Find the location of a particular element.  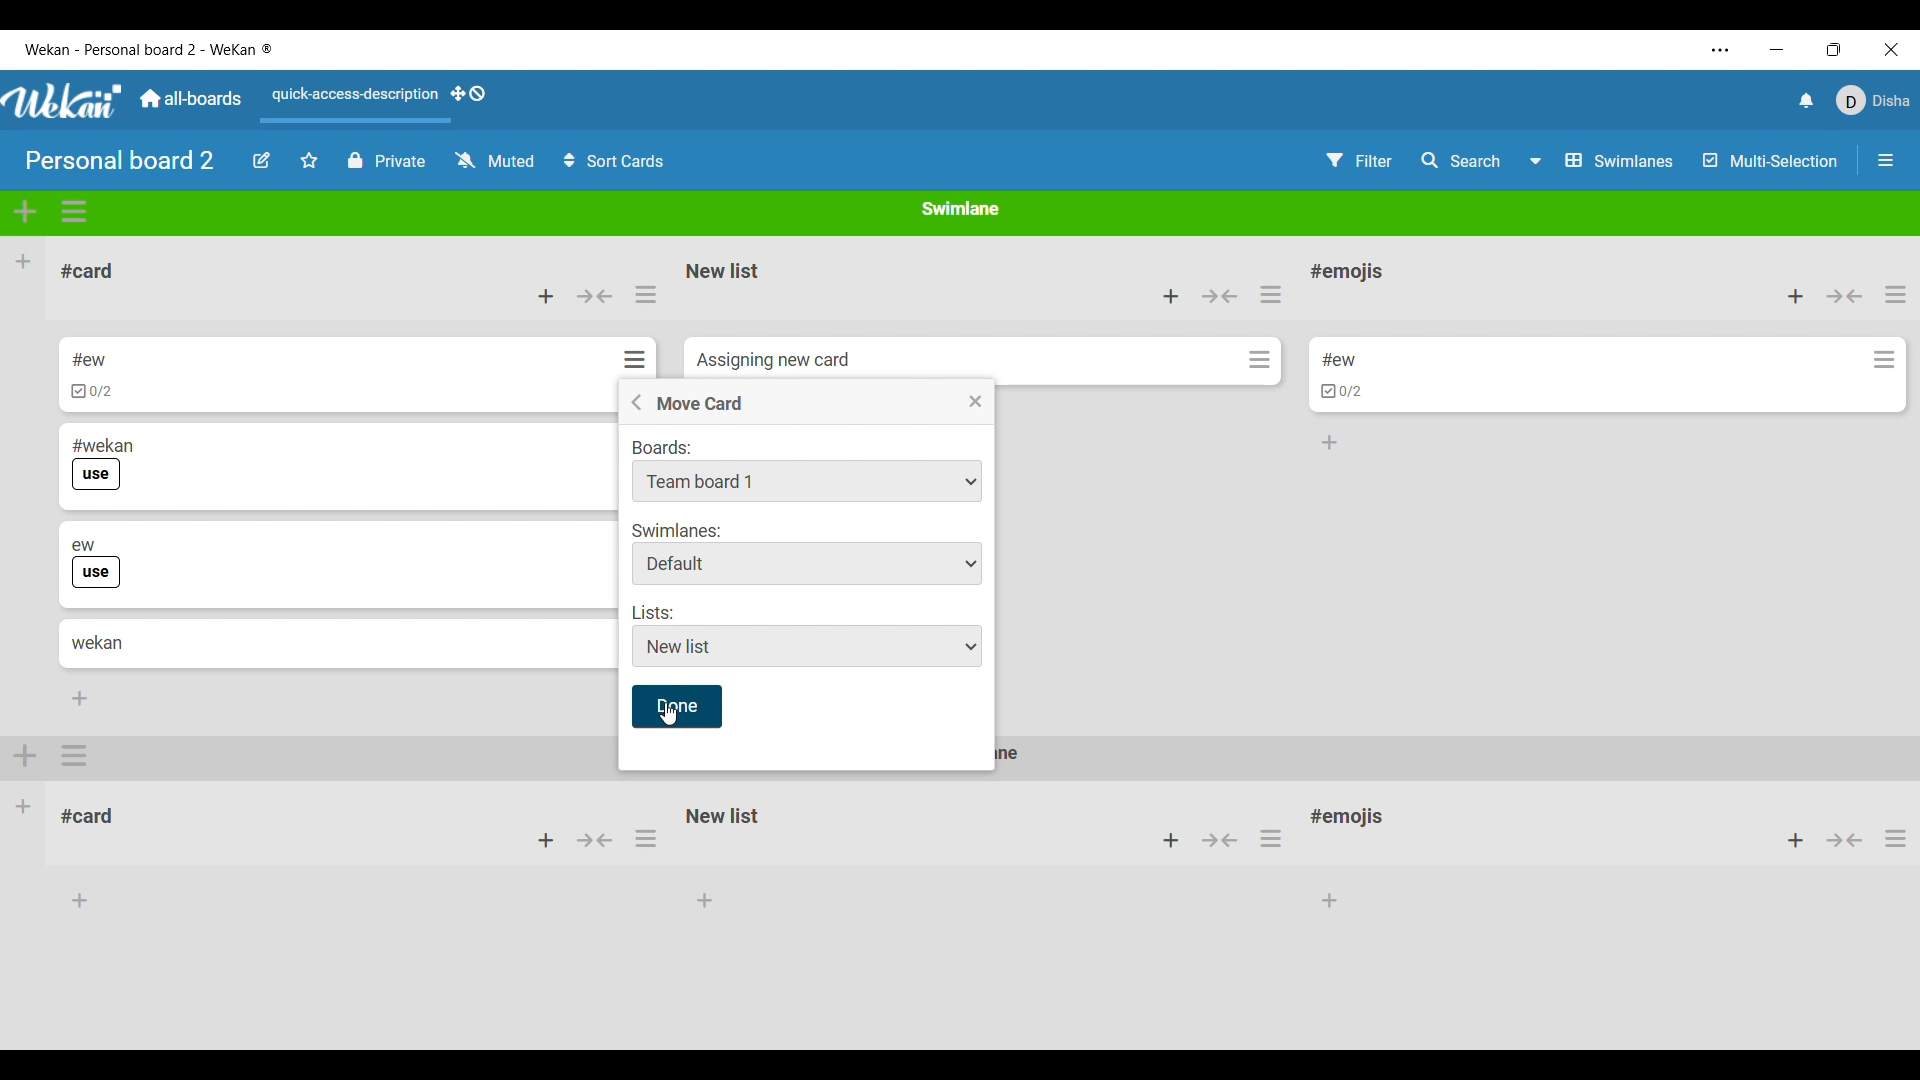

add is located at coordinates (1166, 841).